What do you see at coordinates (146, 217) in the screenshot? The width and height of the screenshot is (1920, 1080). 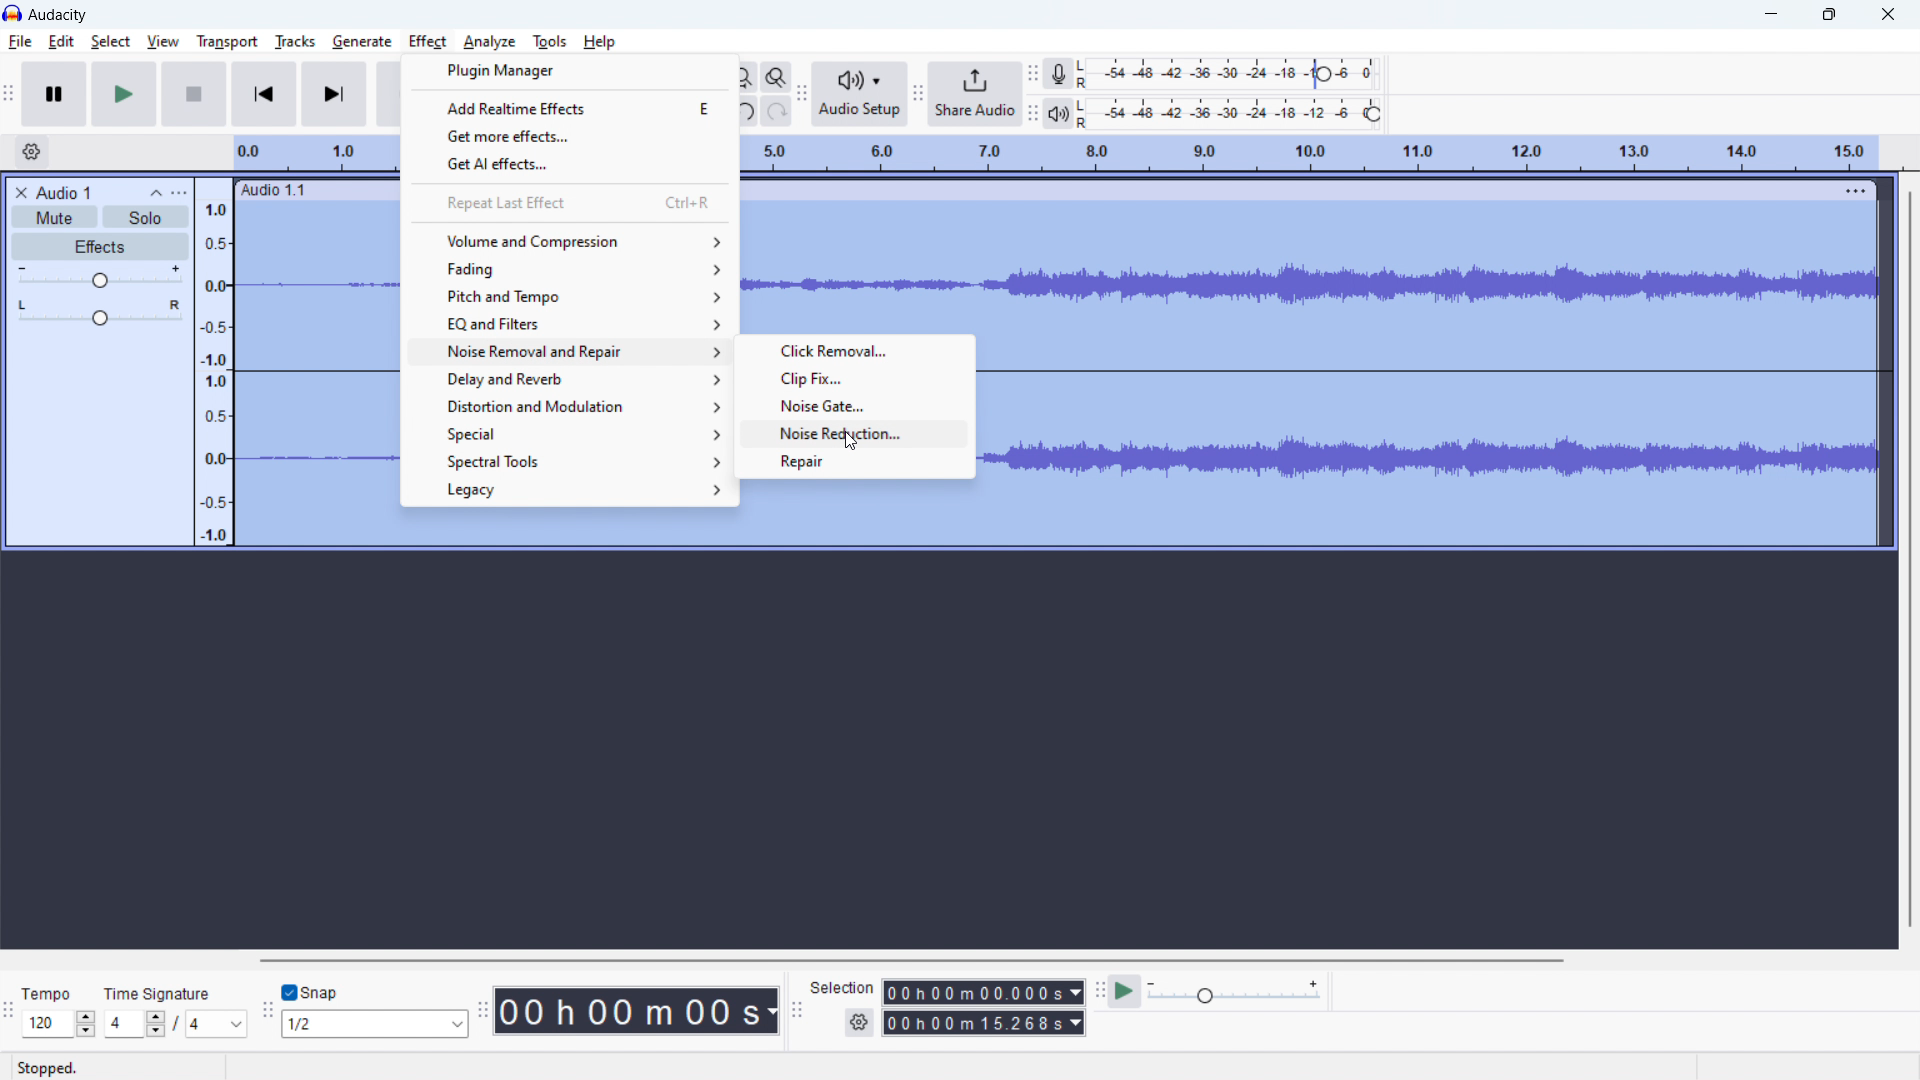 I see `solo` at bounding box center [146, 217].